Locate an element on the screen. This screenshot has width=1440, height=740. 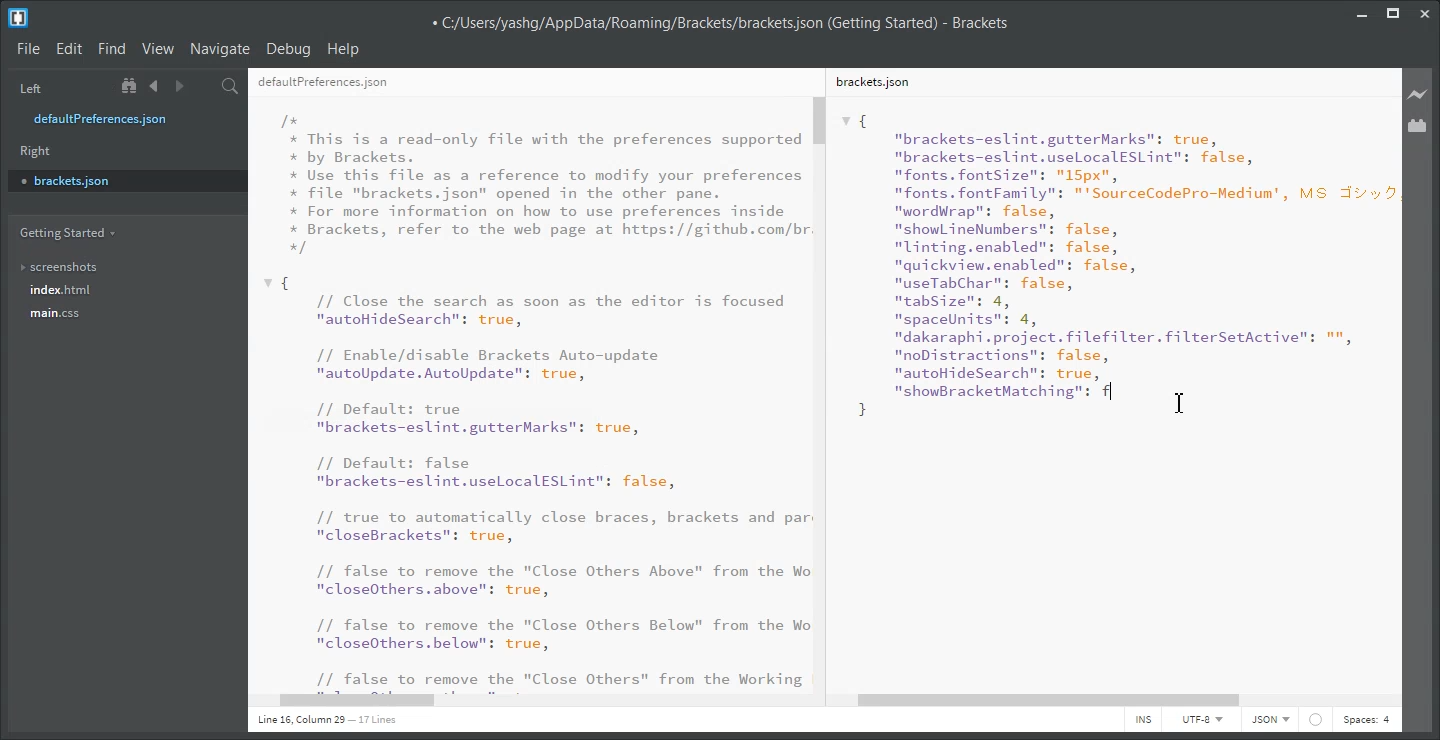
Split the editor vertically or Horizontally is located at coordinates (204, 86).